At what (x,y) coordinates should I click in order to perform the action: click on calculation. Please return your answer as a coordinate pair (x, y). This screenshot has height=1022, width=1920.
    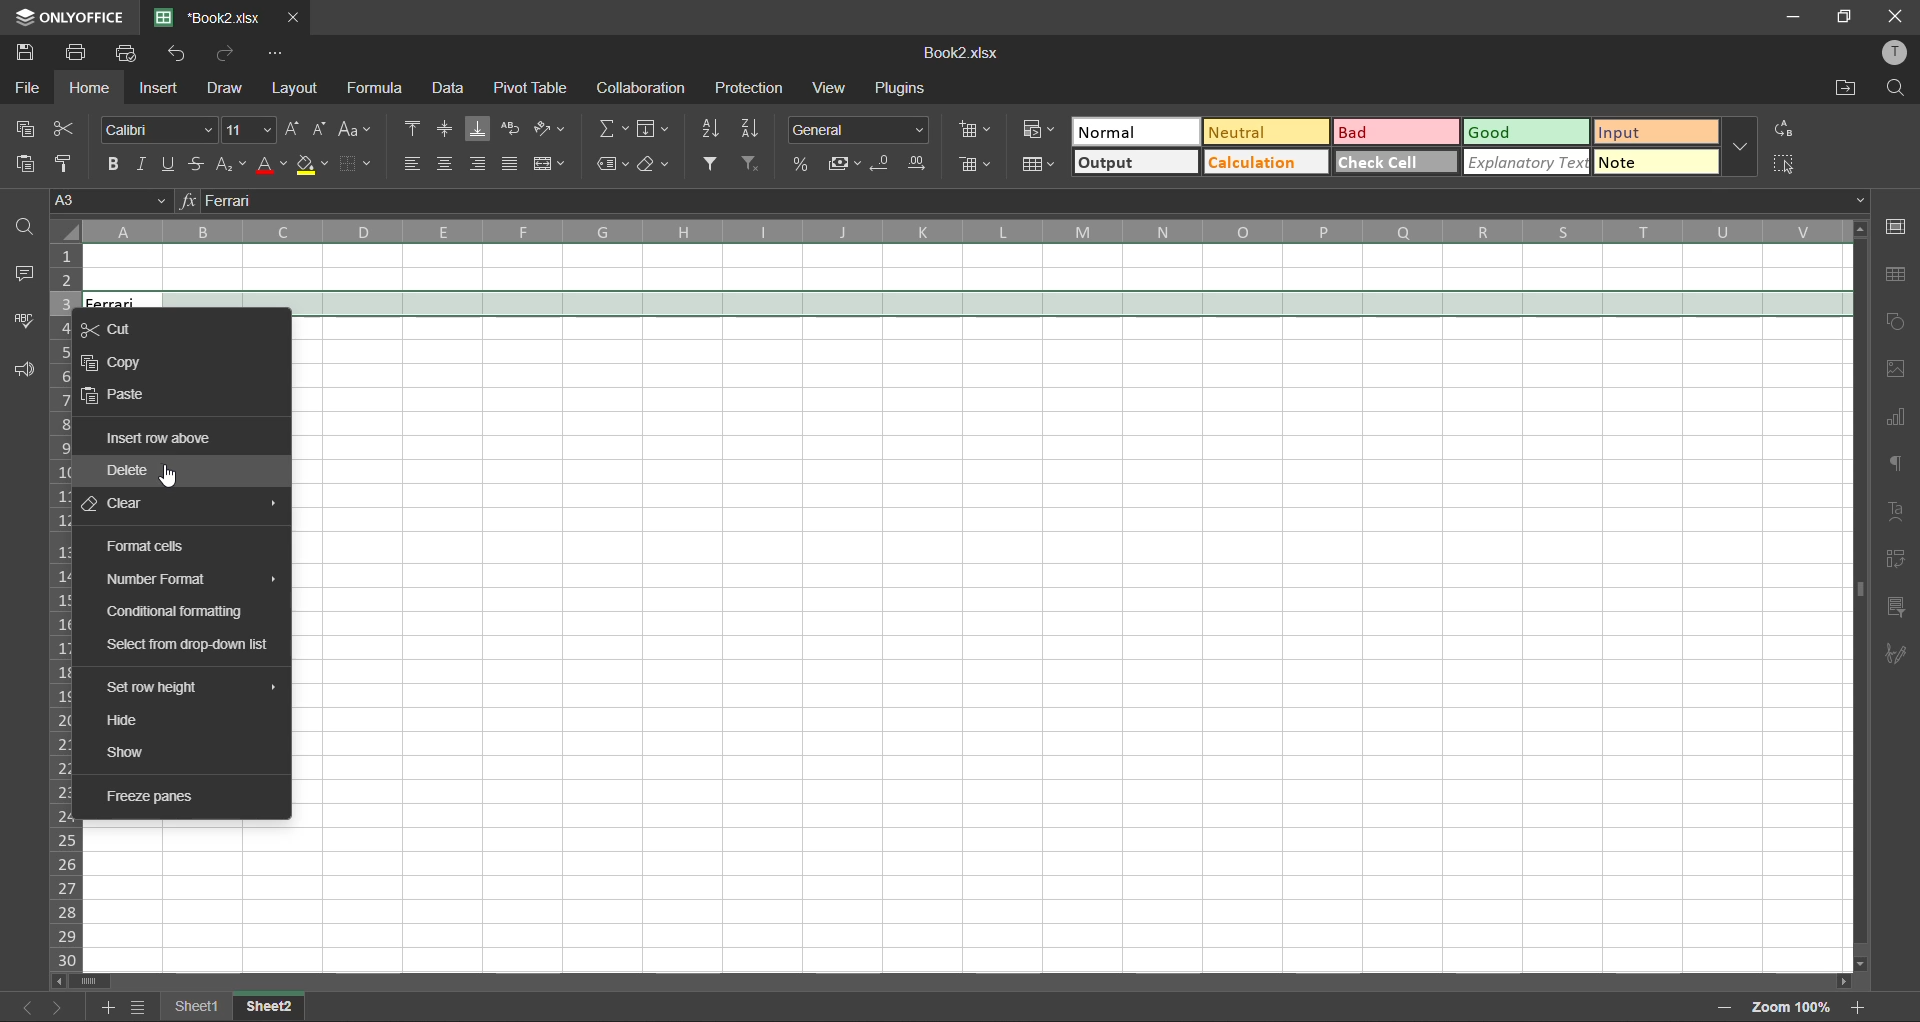
    Looking at the image, I should click on (1270, 161).